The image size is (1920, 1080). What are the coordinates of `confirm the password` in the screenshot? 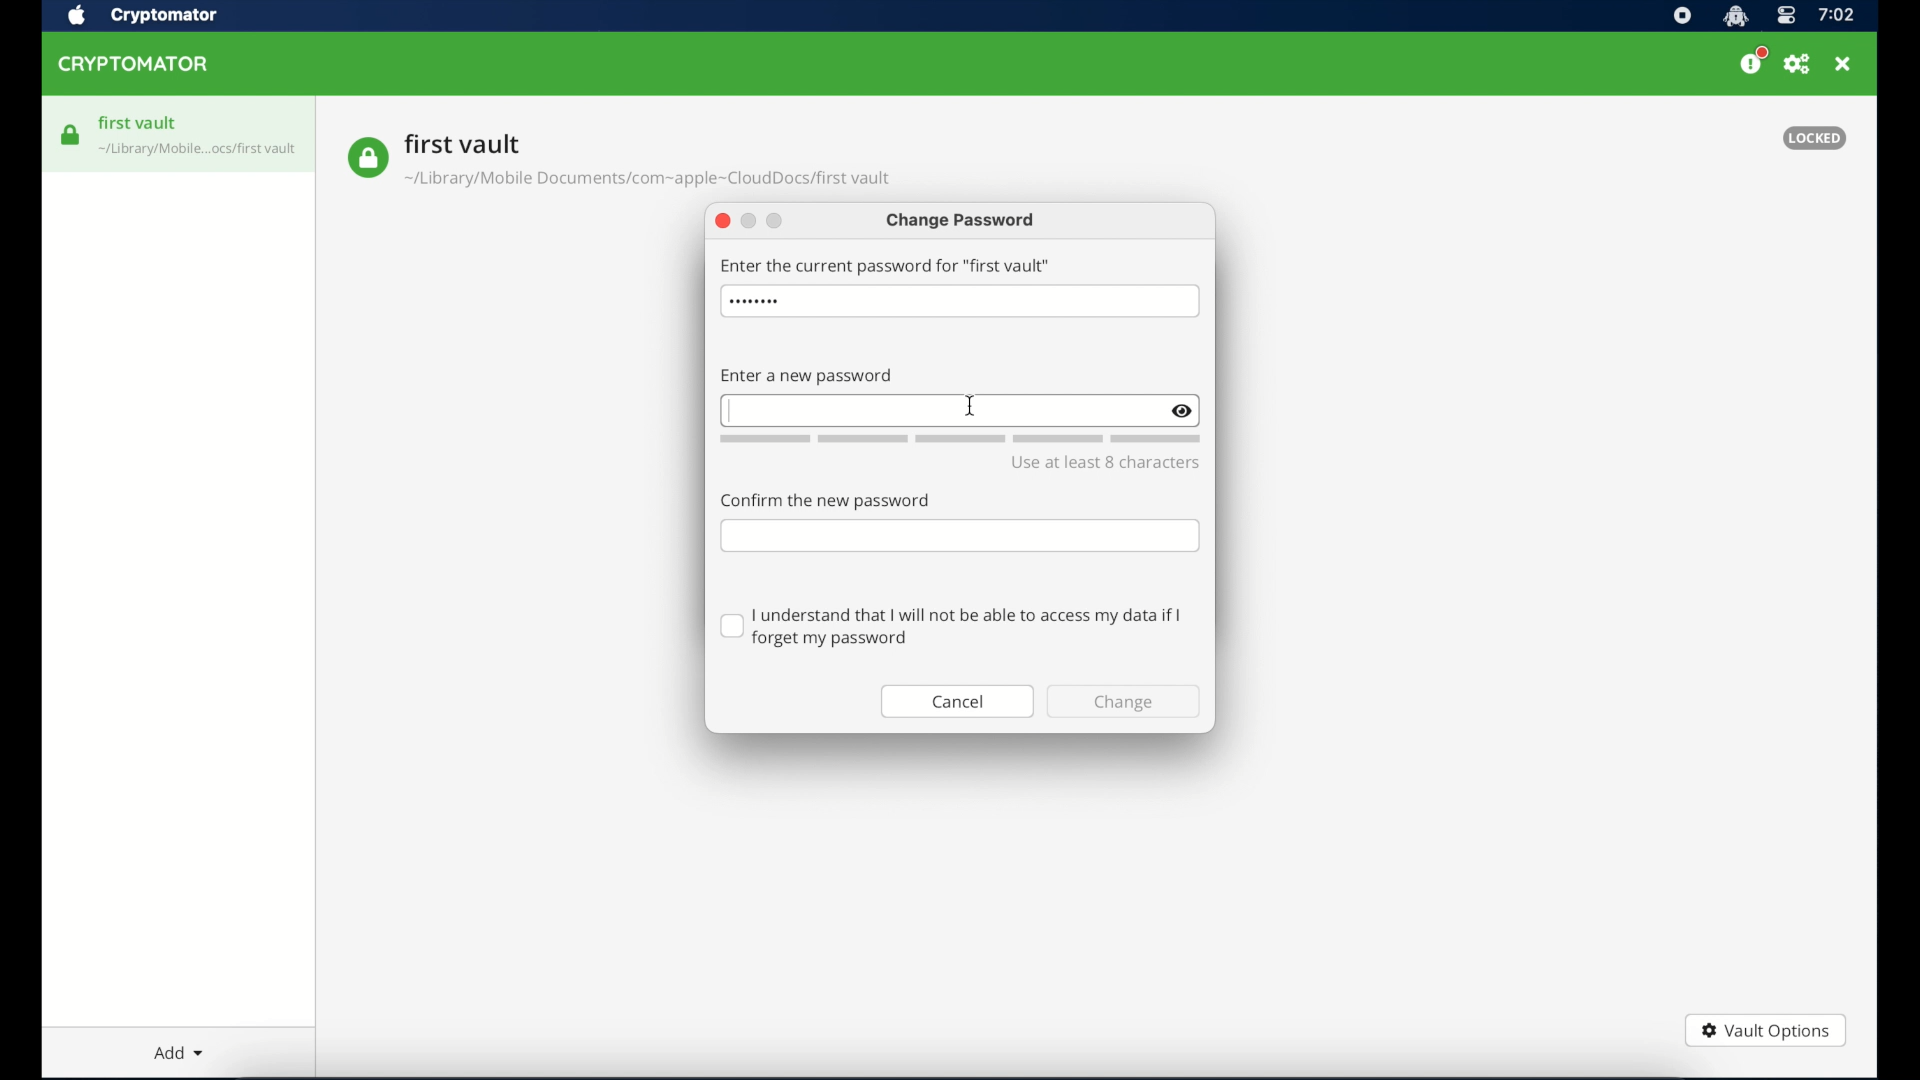 It's located at (825, 500).